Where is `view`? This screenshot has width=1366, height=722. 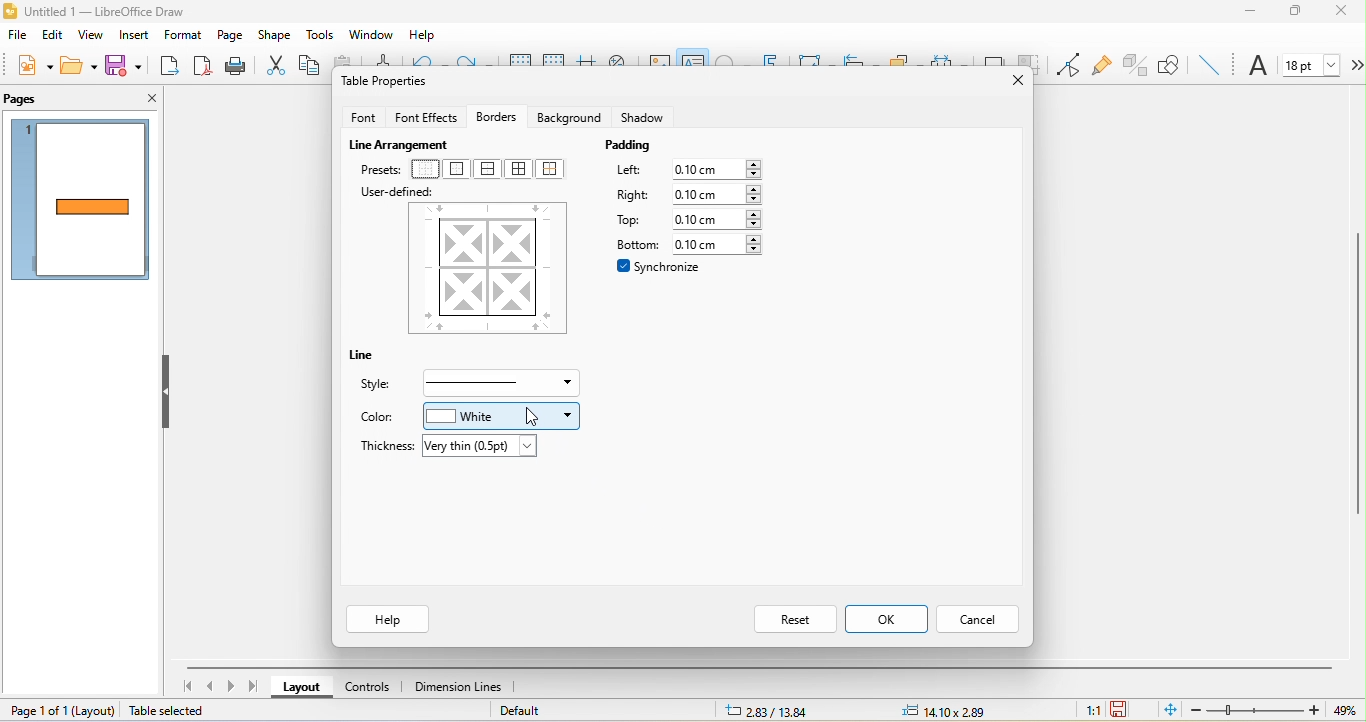
view is located at coordinates (95, 36).